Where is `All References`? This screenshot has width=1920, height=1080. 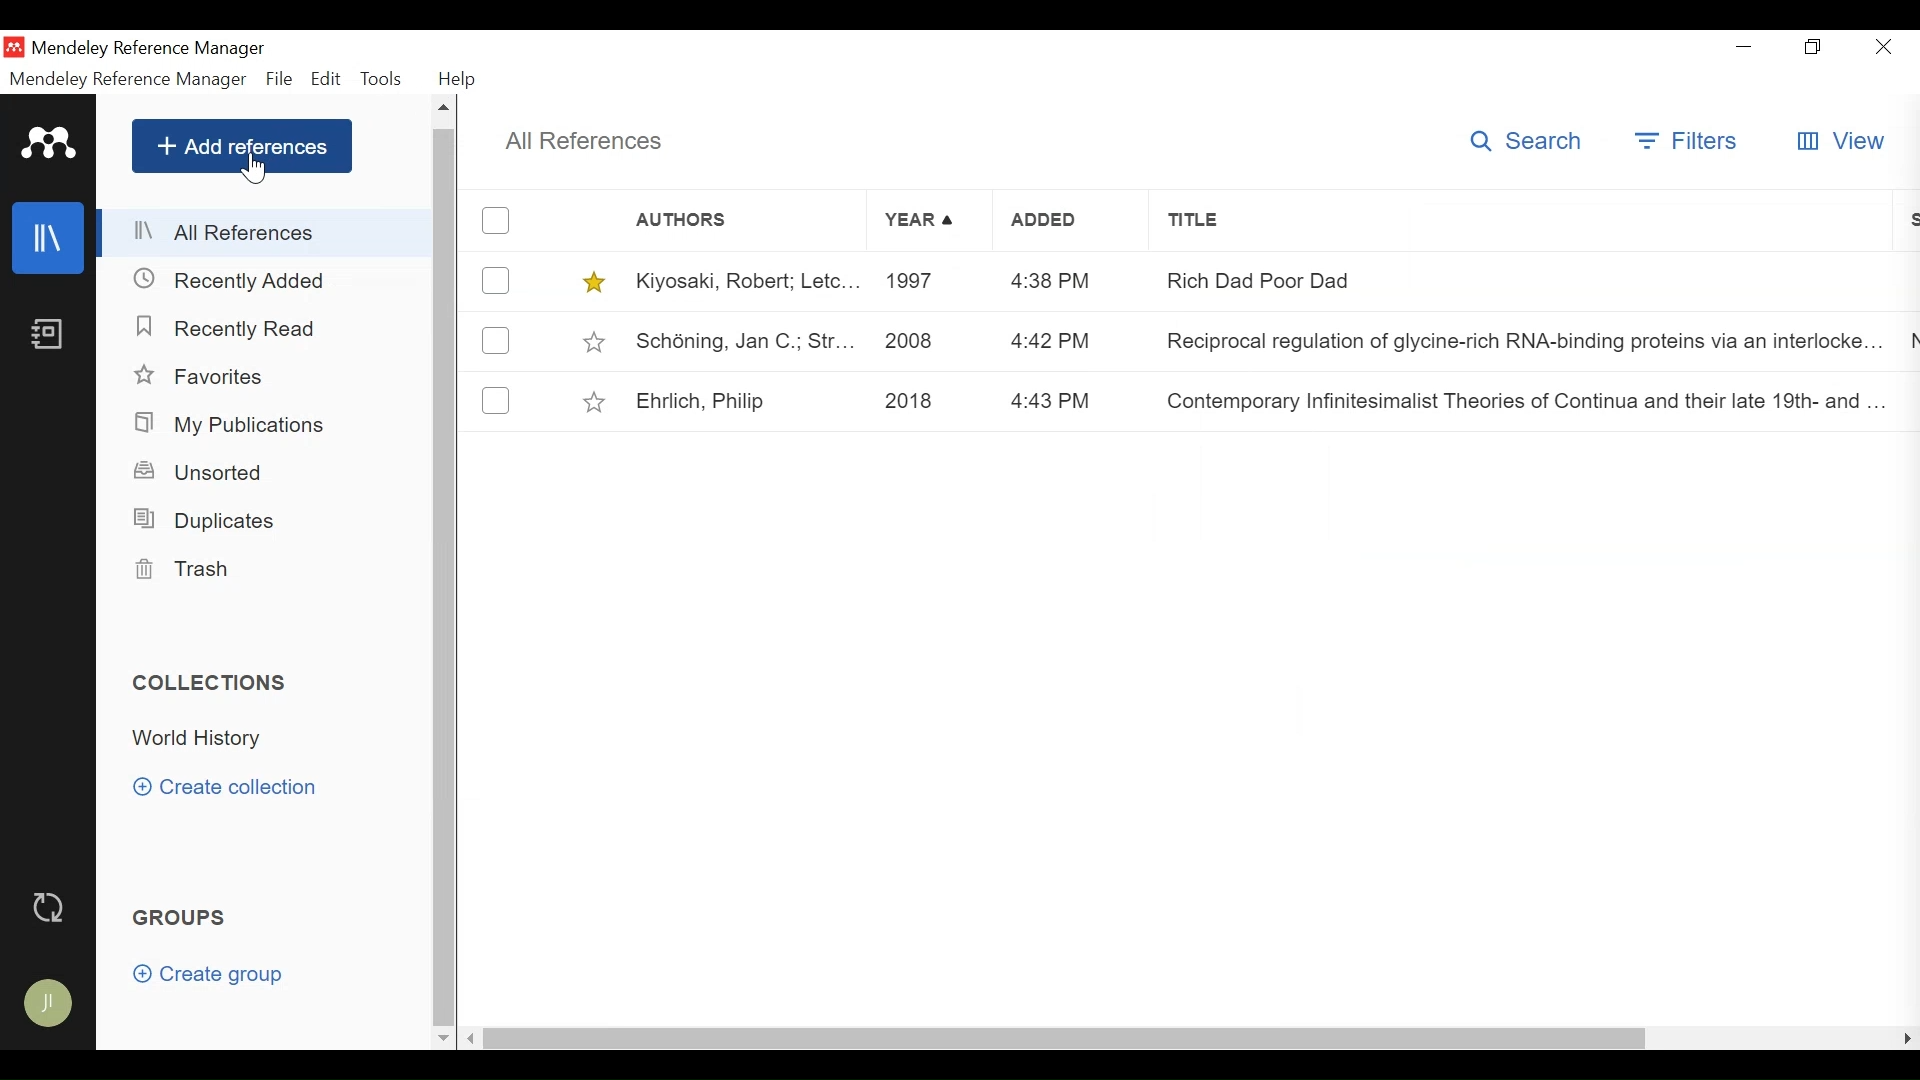
All References is located at coordinates (265, 234).